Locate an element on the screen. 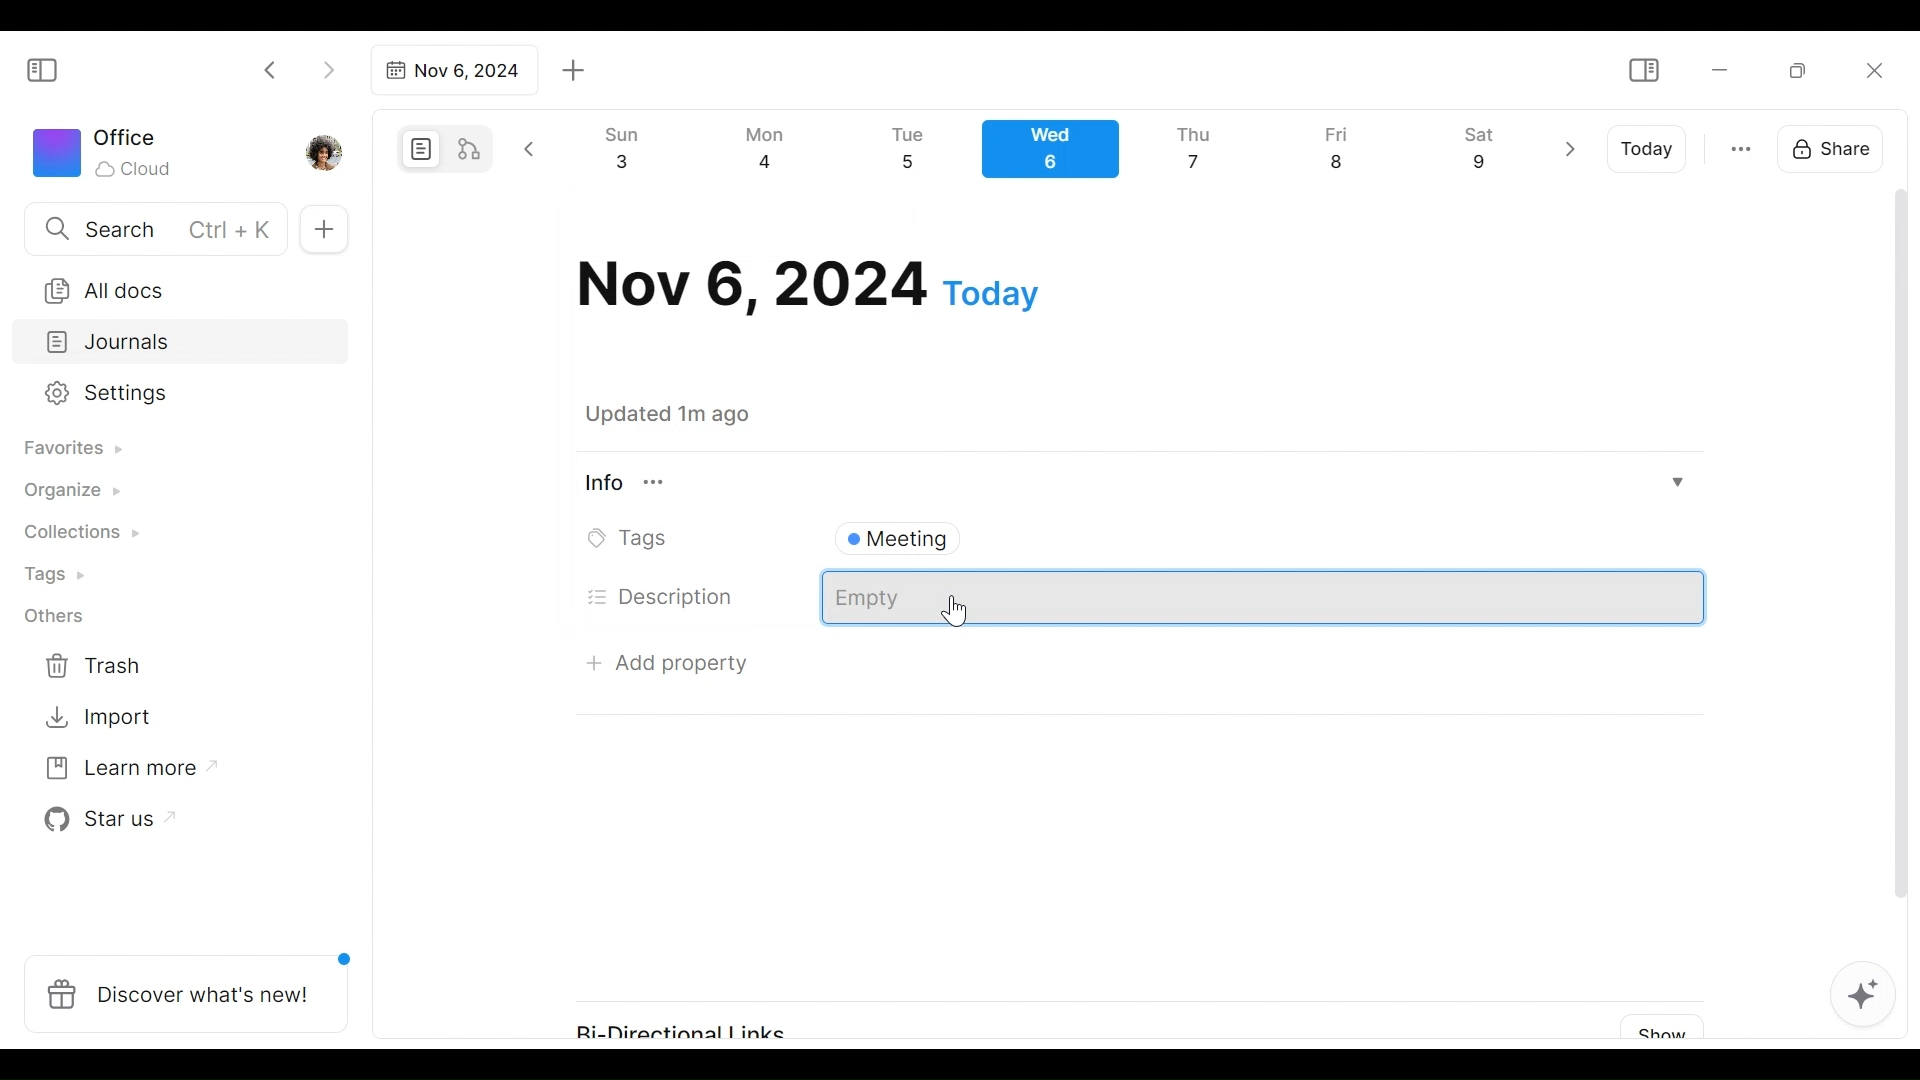  Show/Hide Sidebar is located at coordinates (1643, 71).